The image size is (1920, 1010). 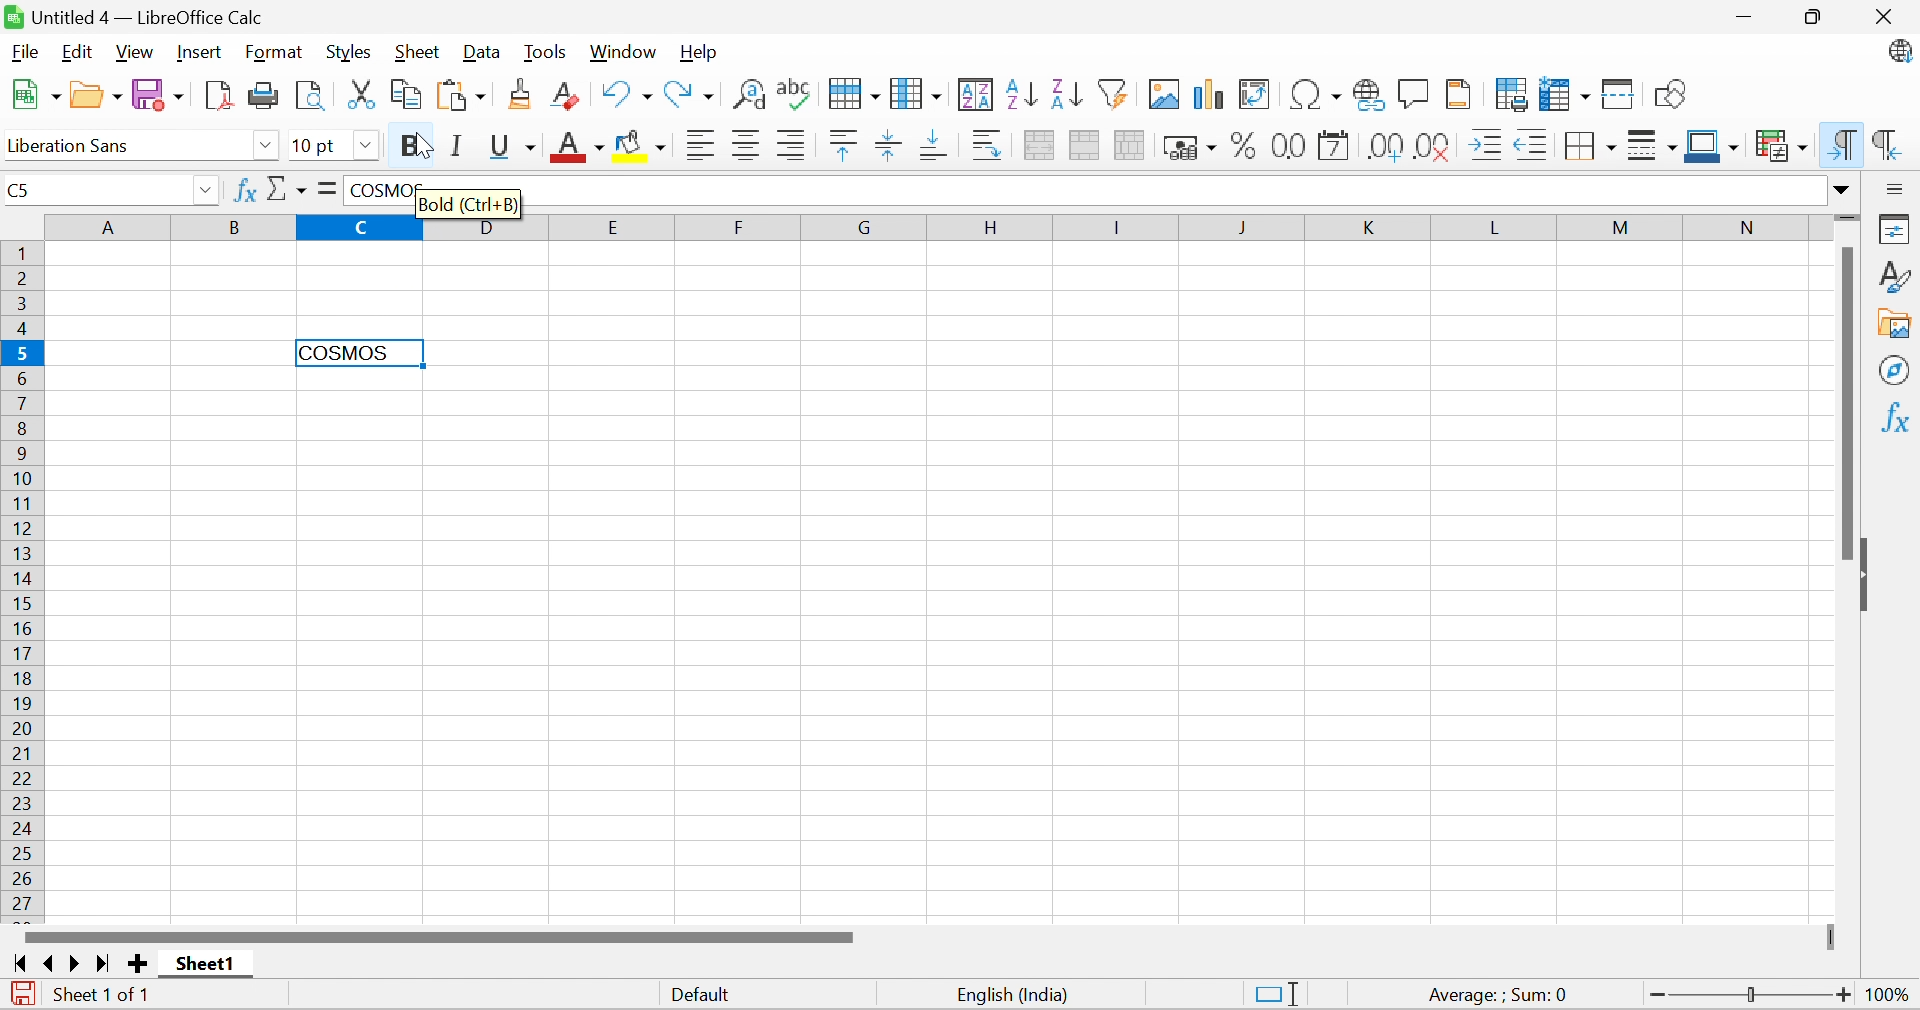 I want to click on Average: ;Sum:0, so click(x=1498, y=996).